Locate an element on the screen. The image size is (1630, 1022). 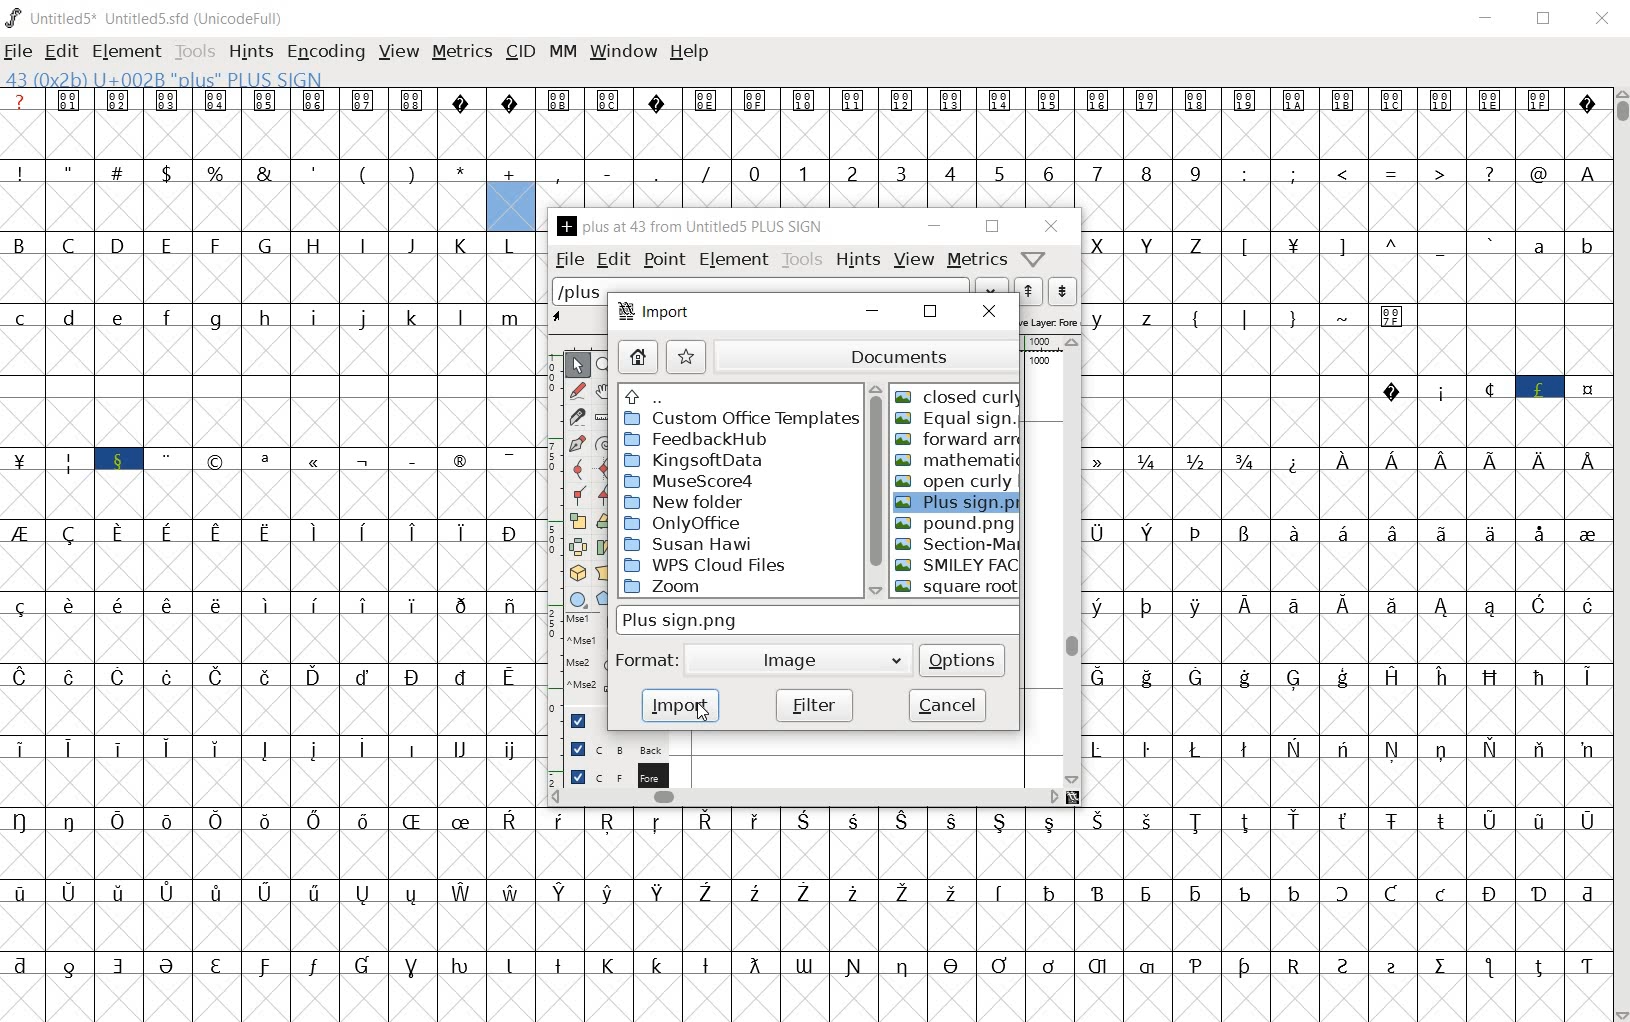
Guide is located at coordinates (579, 721).